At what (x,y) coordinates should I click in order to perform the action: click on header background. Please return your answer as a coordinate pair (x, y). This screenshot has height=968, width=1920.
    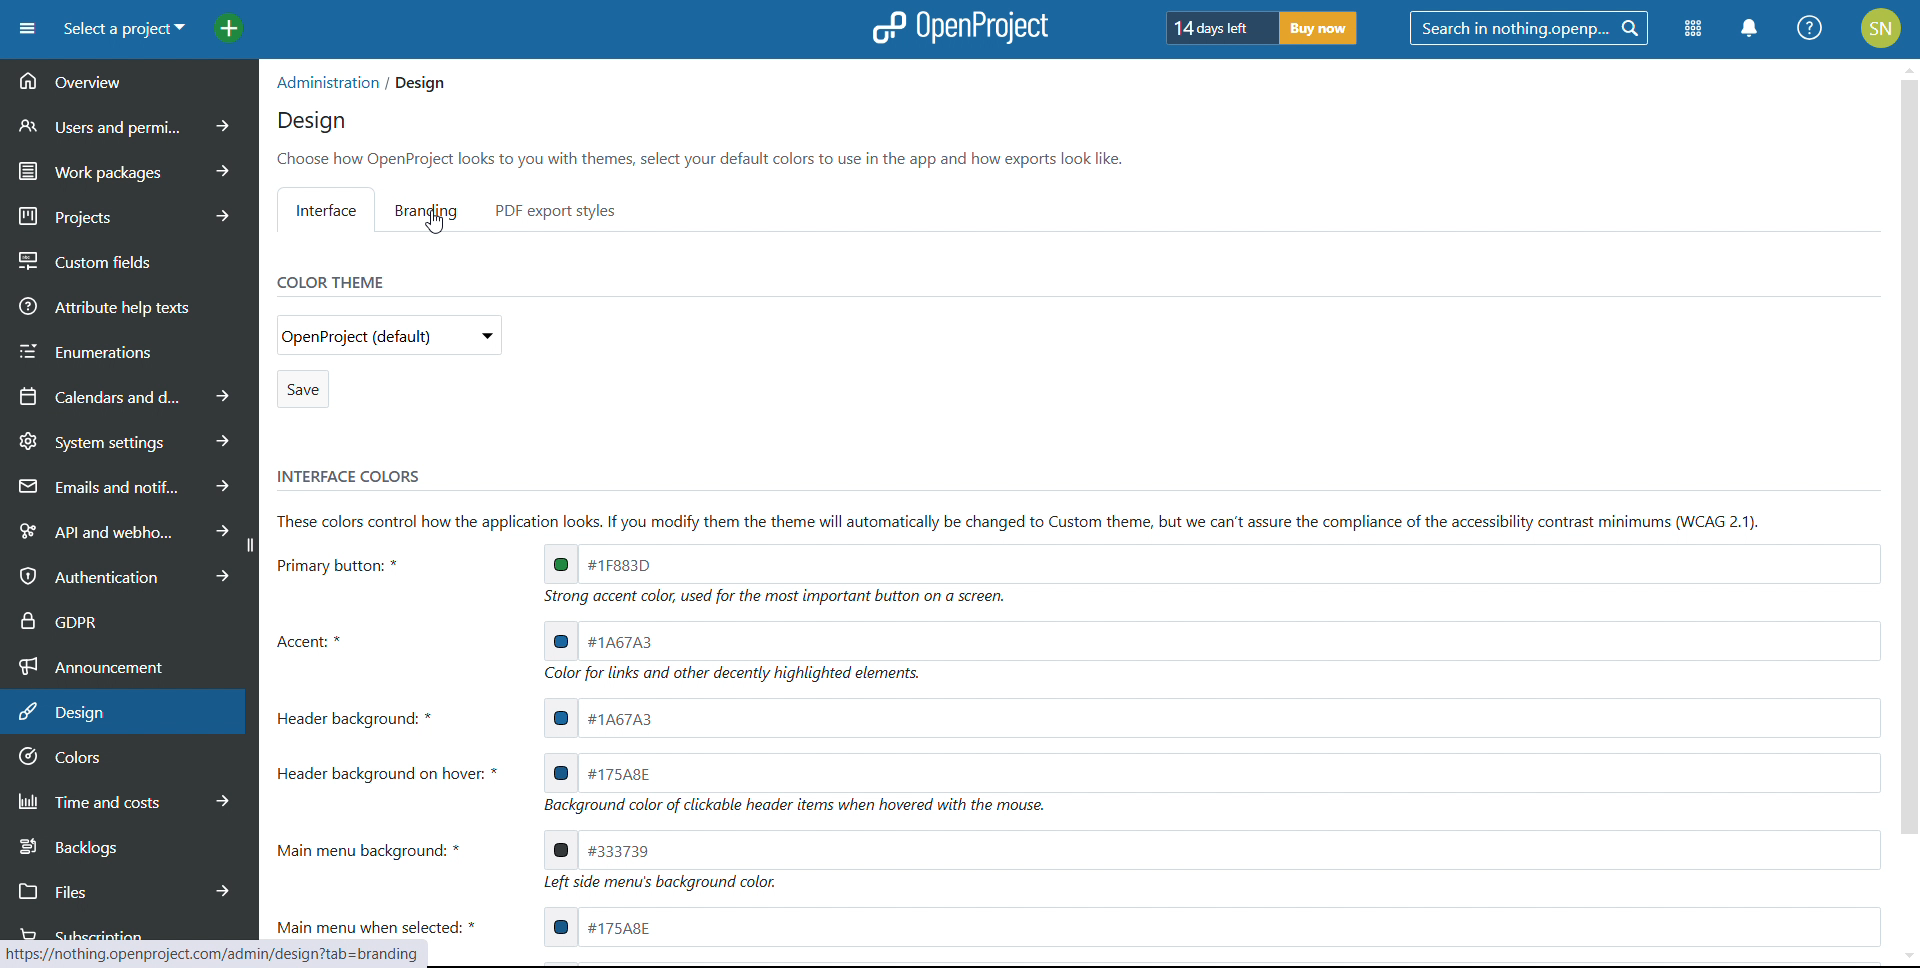
    Looking at the image, I should click on (1211, 718).